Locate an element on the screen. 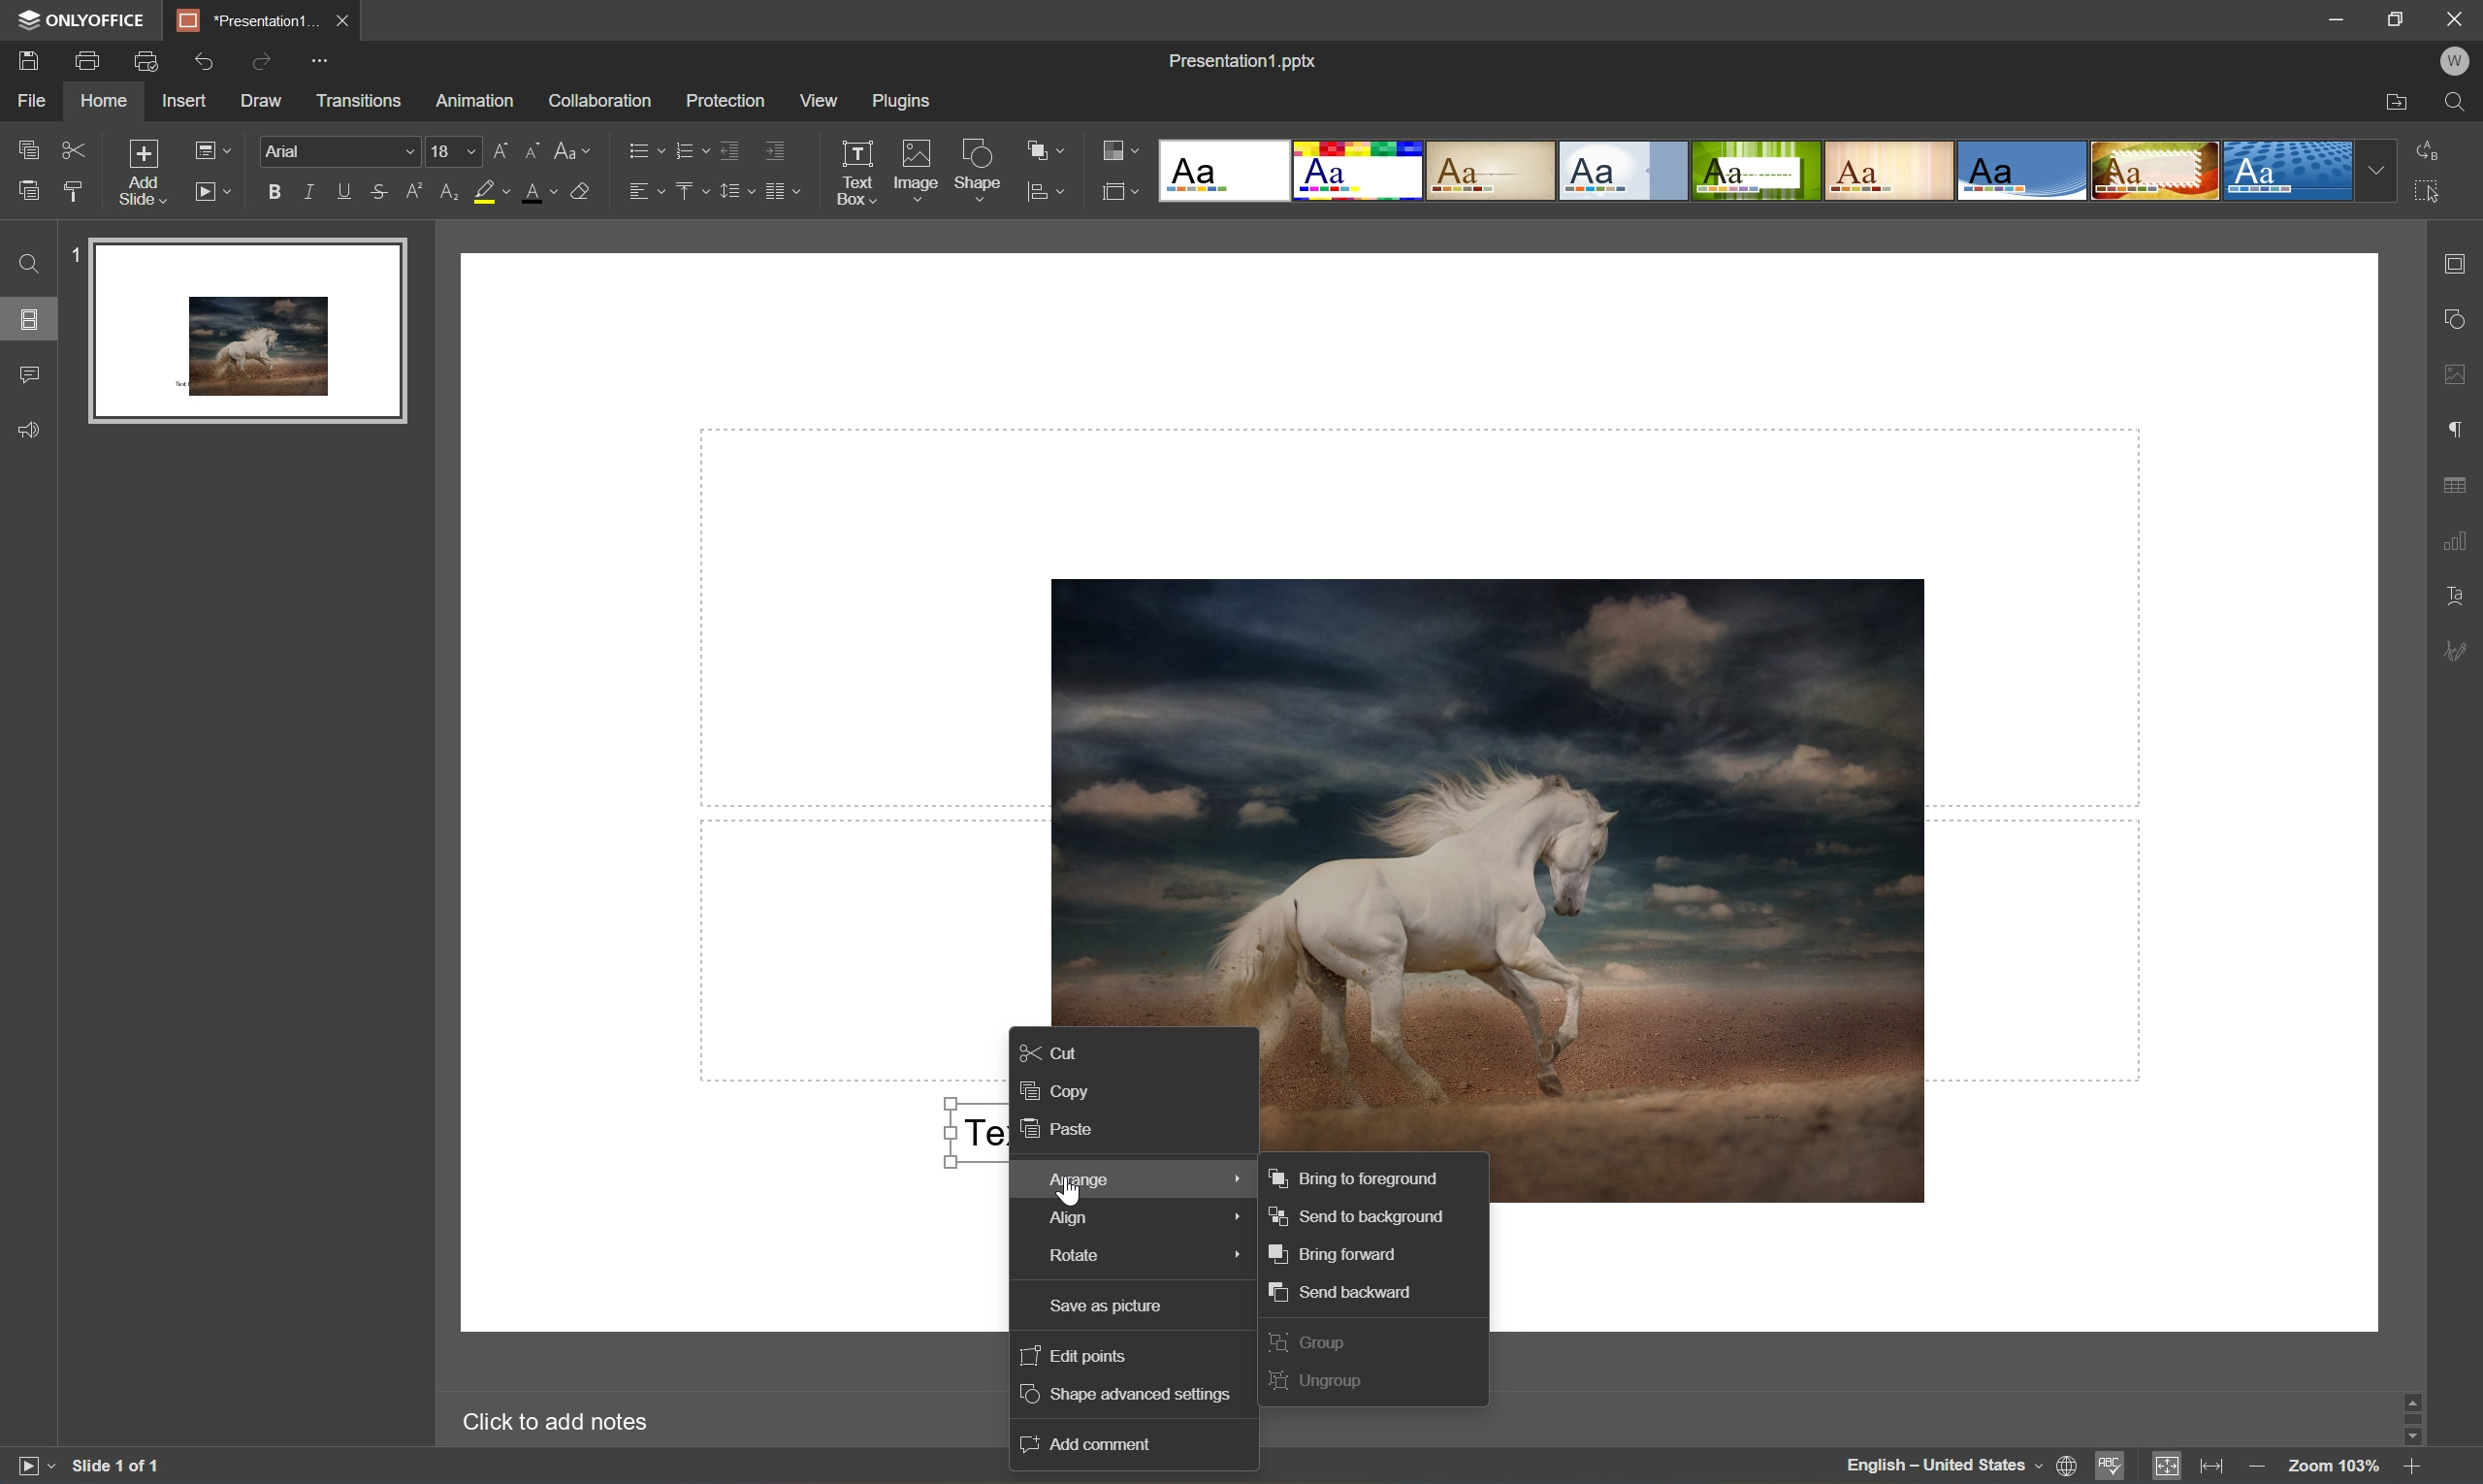 This screenshot has width=2483, height=1484. Italic is located at coordinates (309, 192).